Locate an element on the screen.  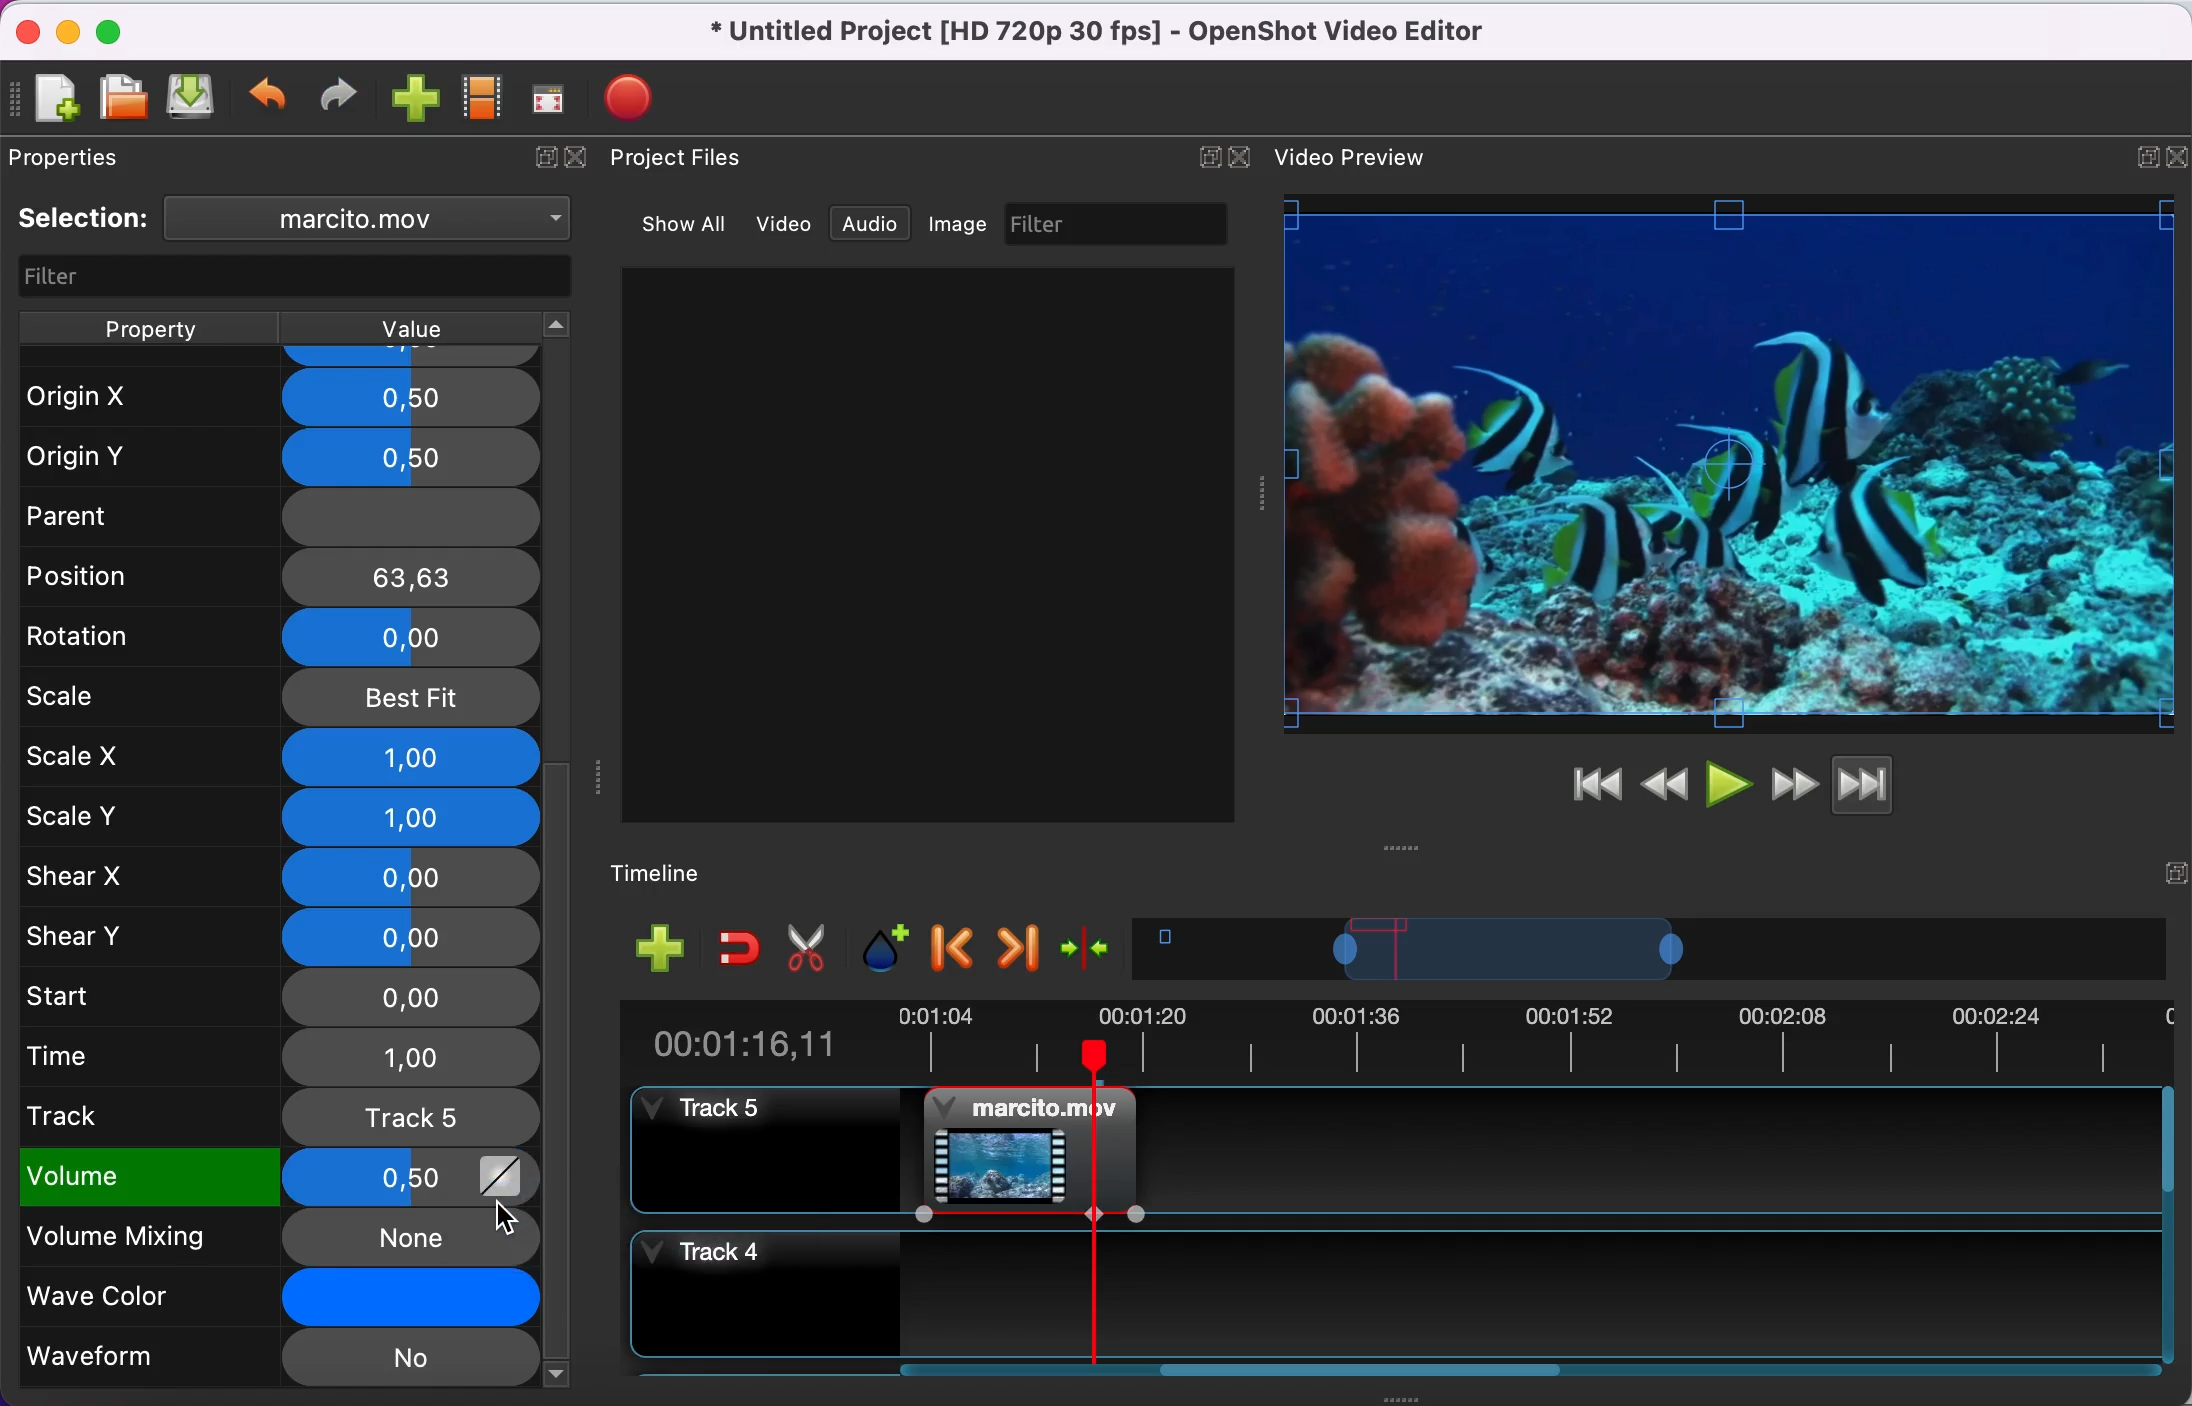
value is located at coordinates (436, 327).